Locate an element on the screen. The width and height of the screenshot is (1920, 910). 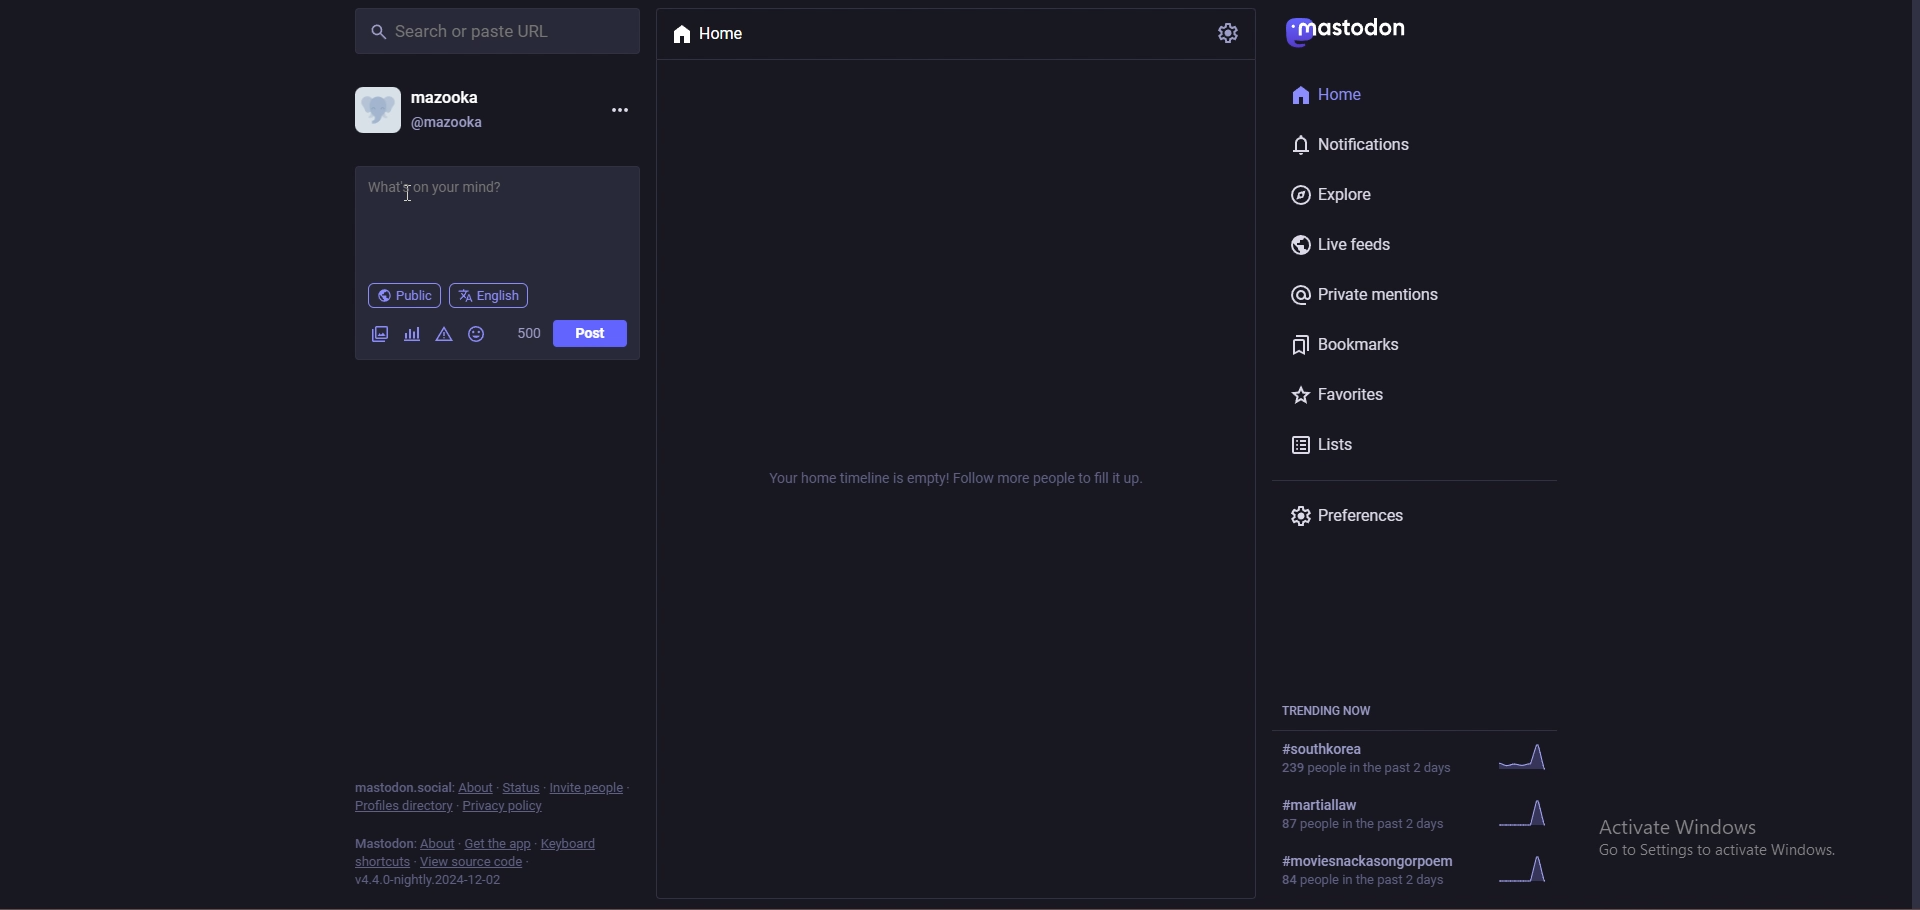
profiles directory is located at coordinates (403, 807).